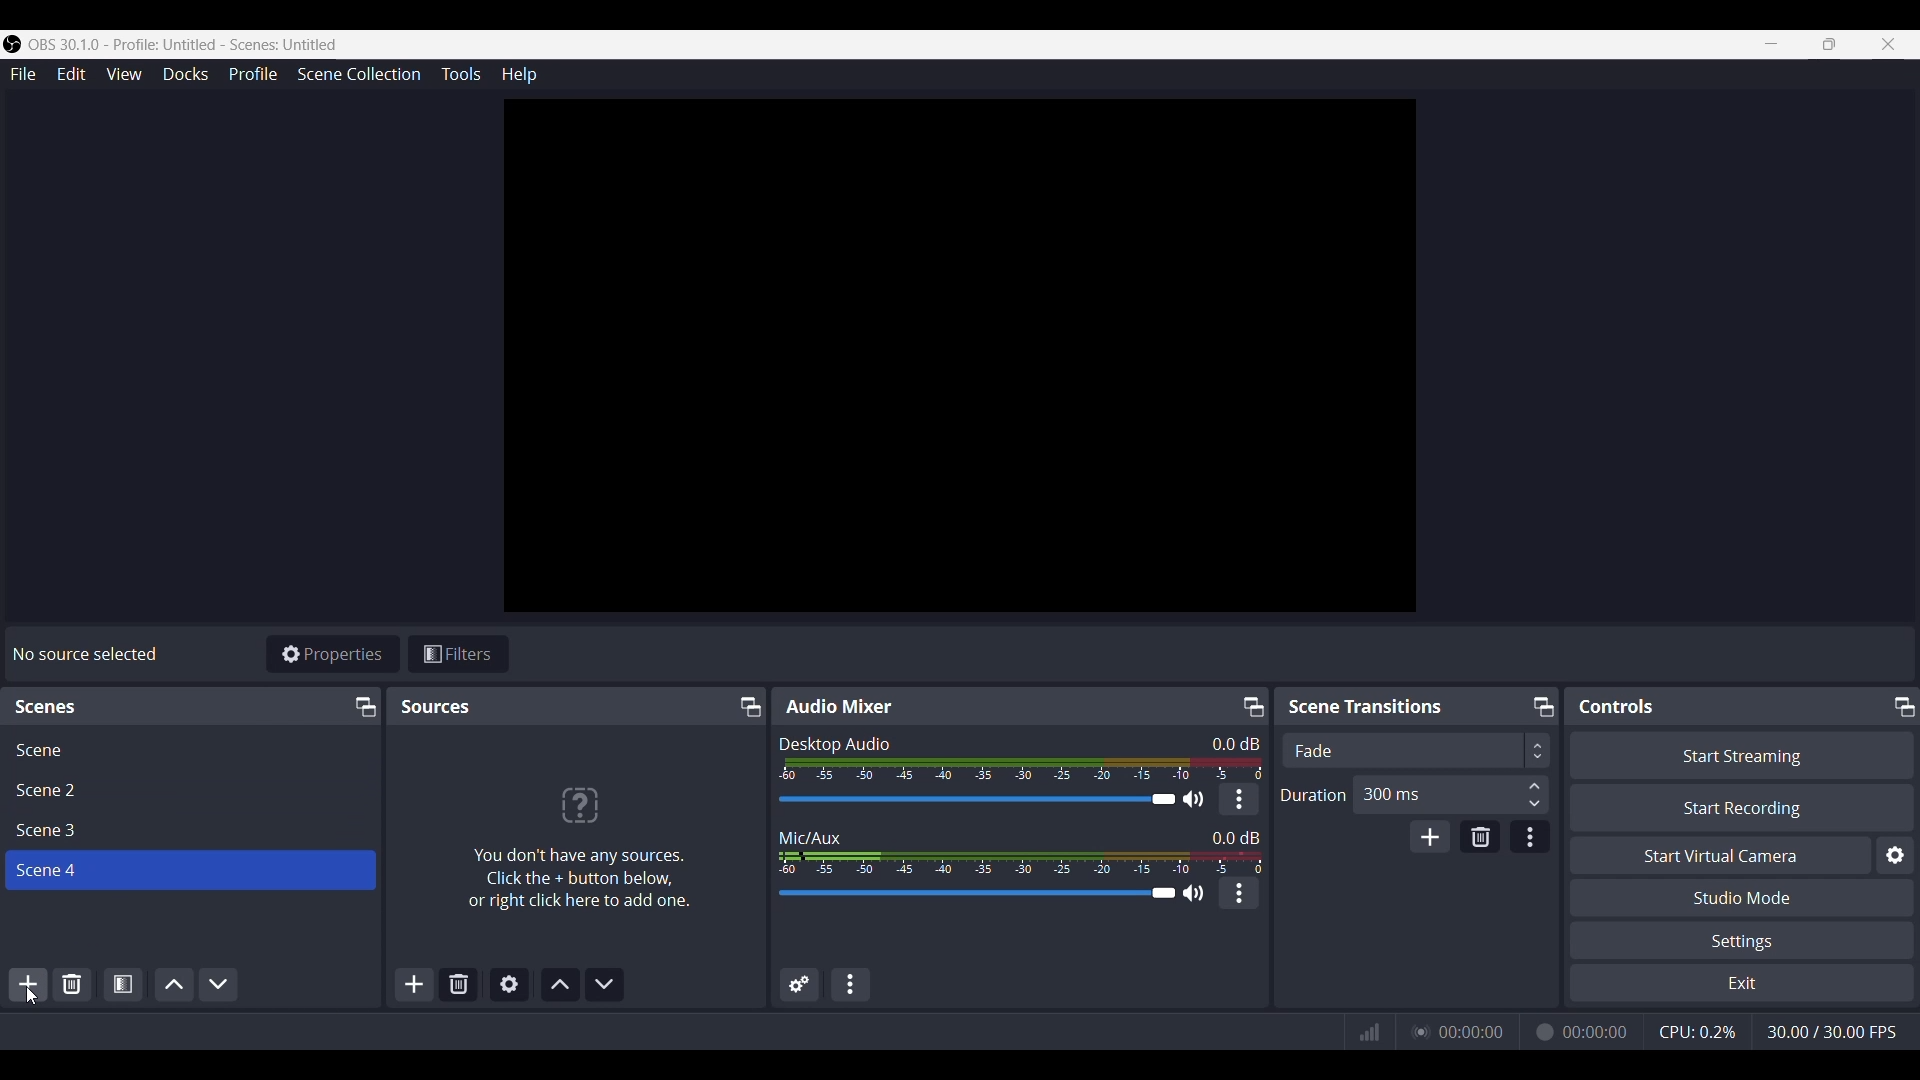 The height and width of the screenshot is (1080, 1920). Describe the element at coordinates (437, 705) in the screenshot. I see `Sources` at that location.